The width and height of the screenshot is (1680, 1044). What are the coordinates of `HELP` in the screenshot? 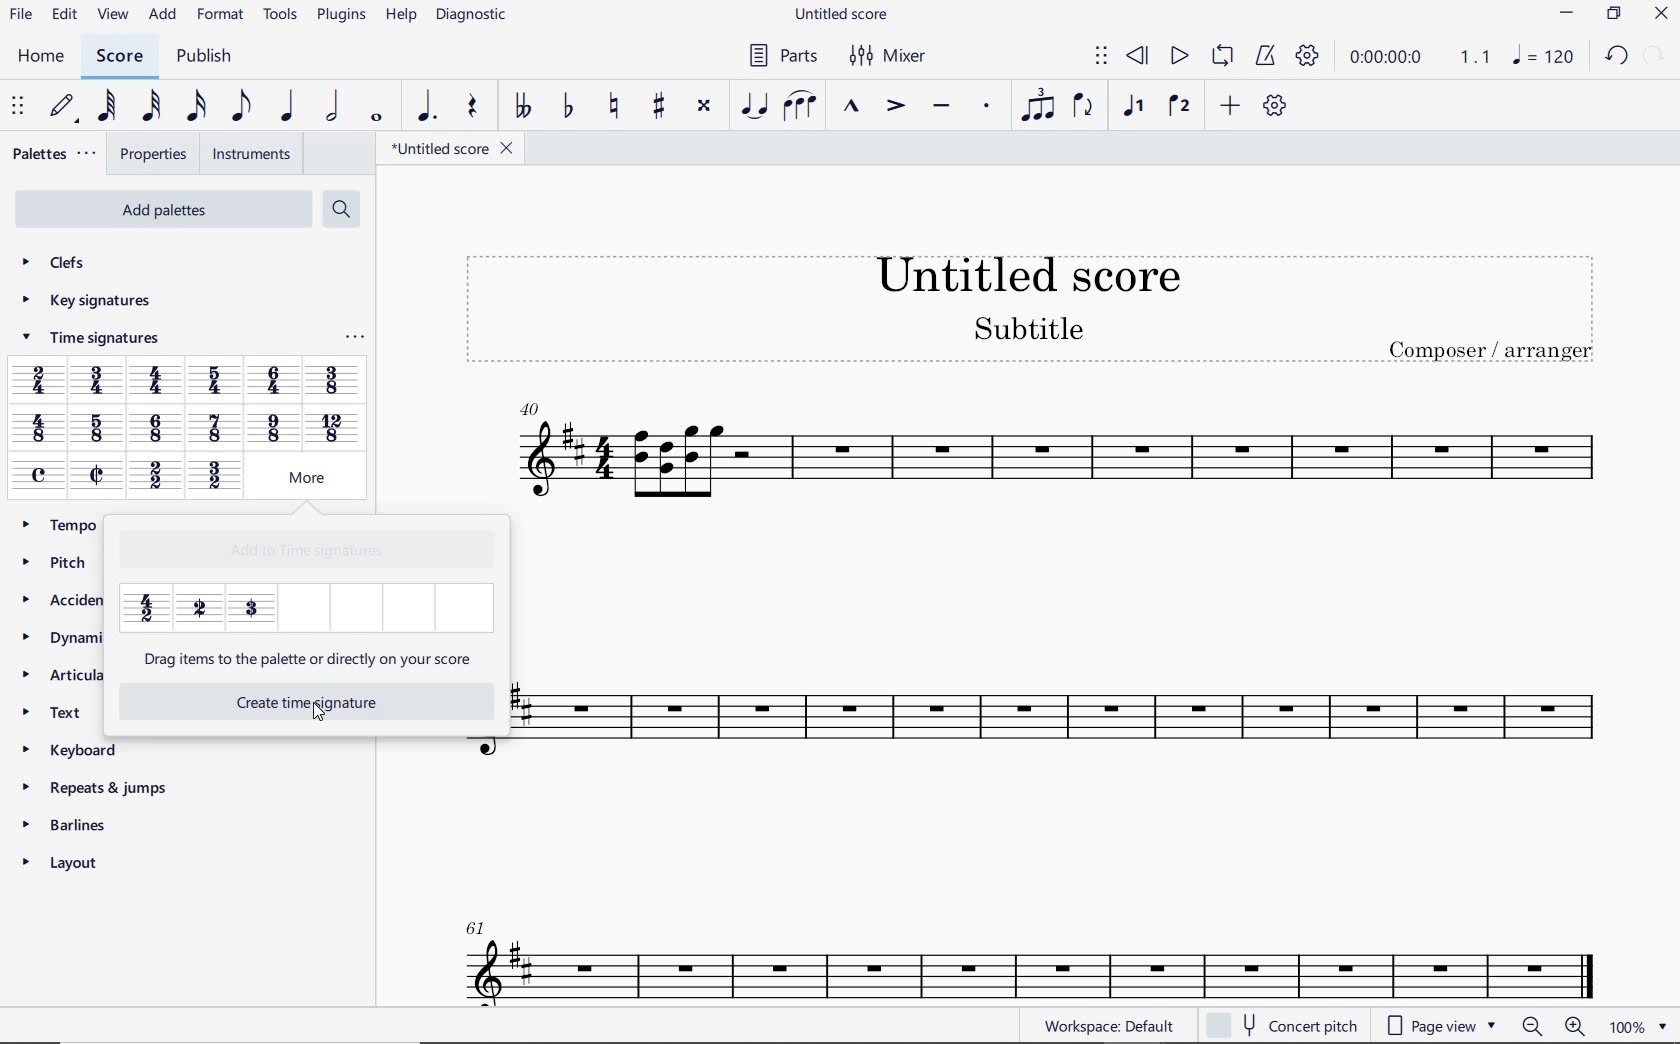 It's located at (400, 17).